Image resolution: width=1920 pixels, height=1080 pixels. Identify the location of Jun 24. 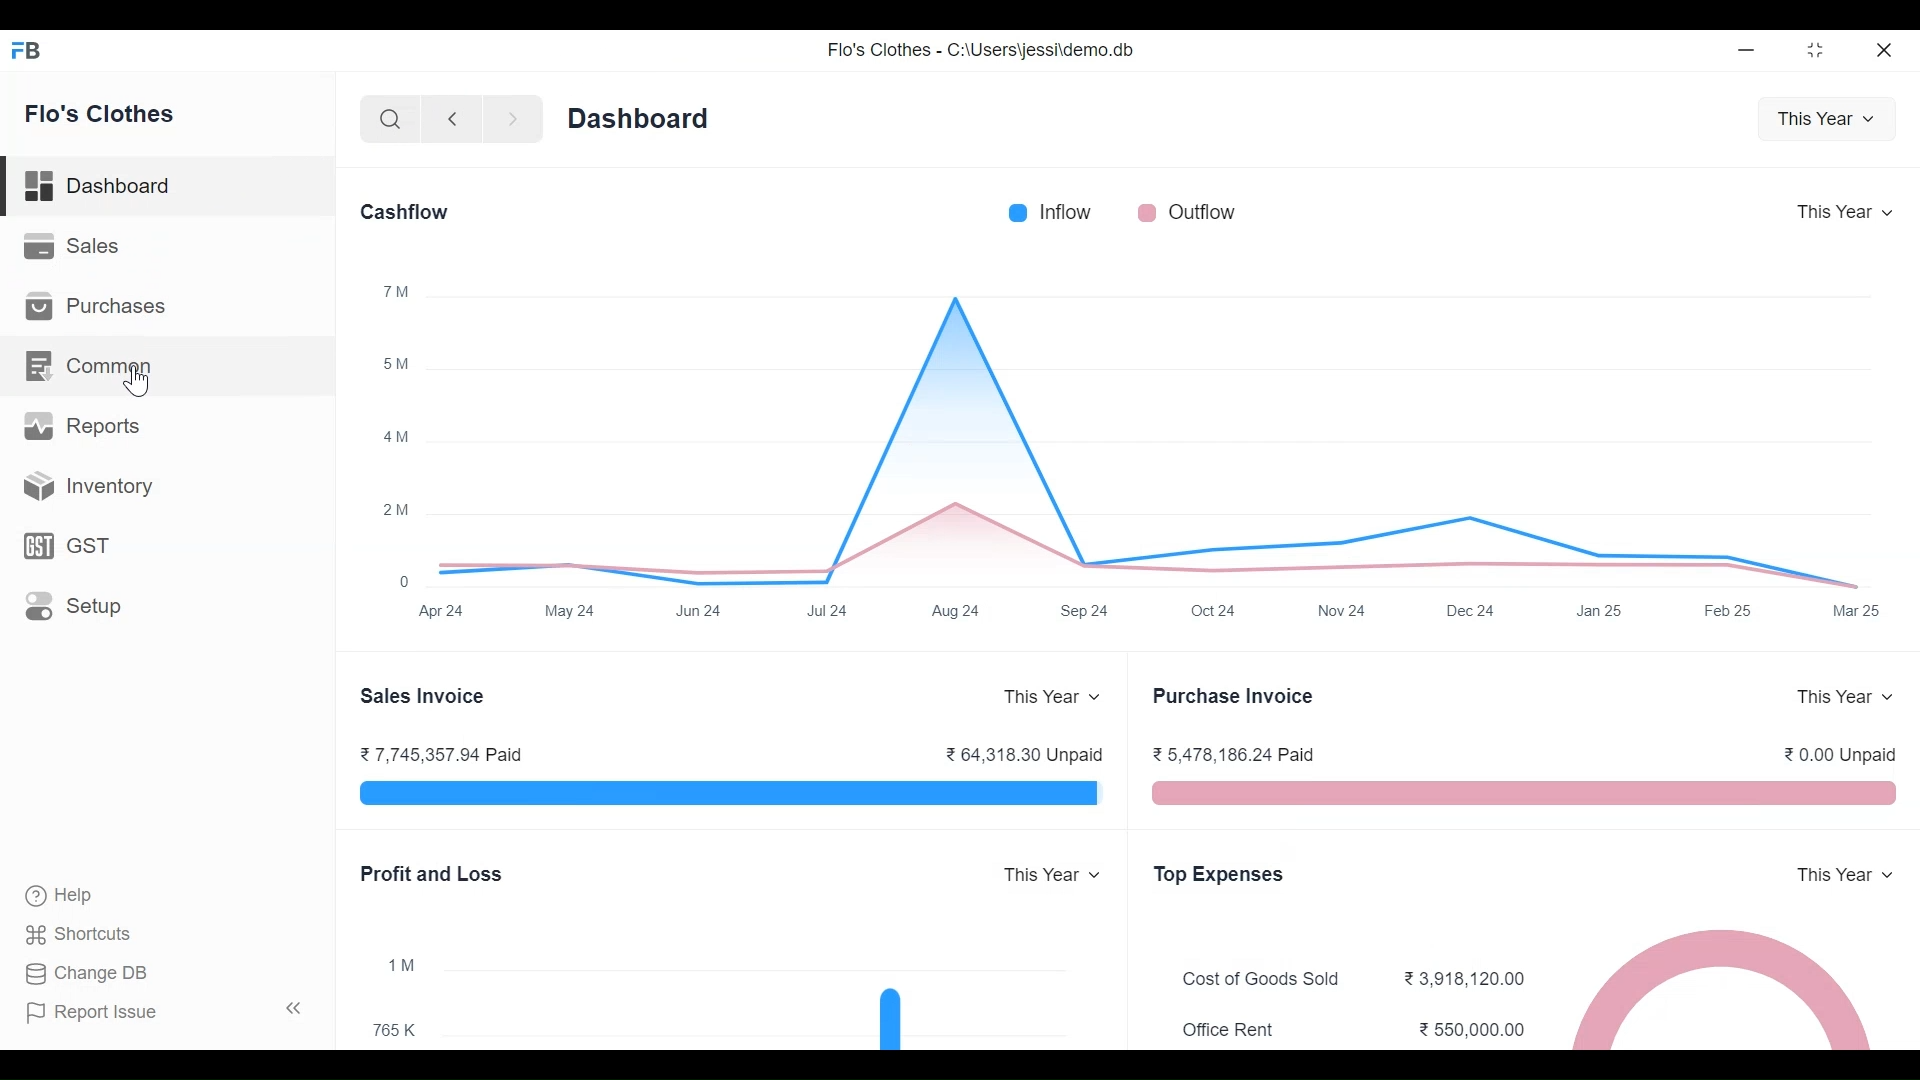
(699, 611).